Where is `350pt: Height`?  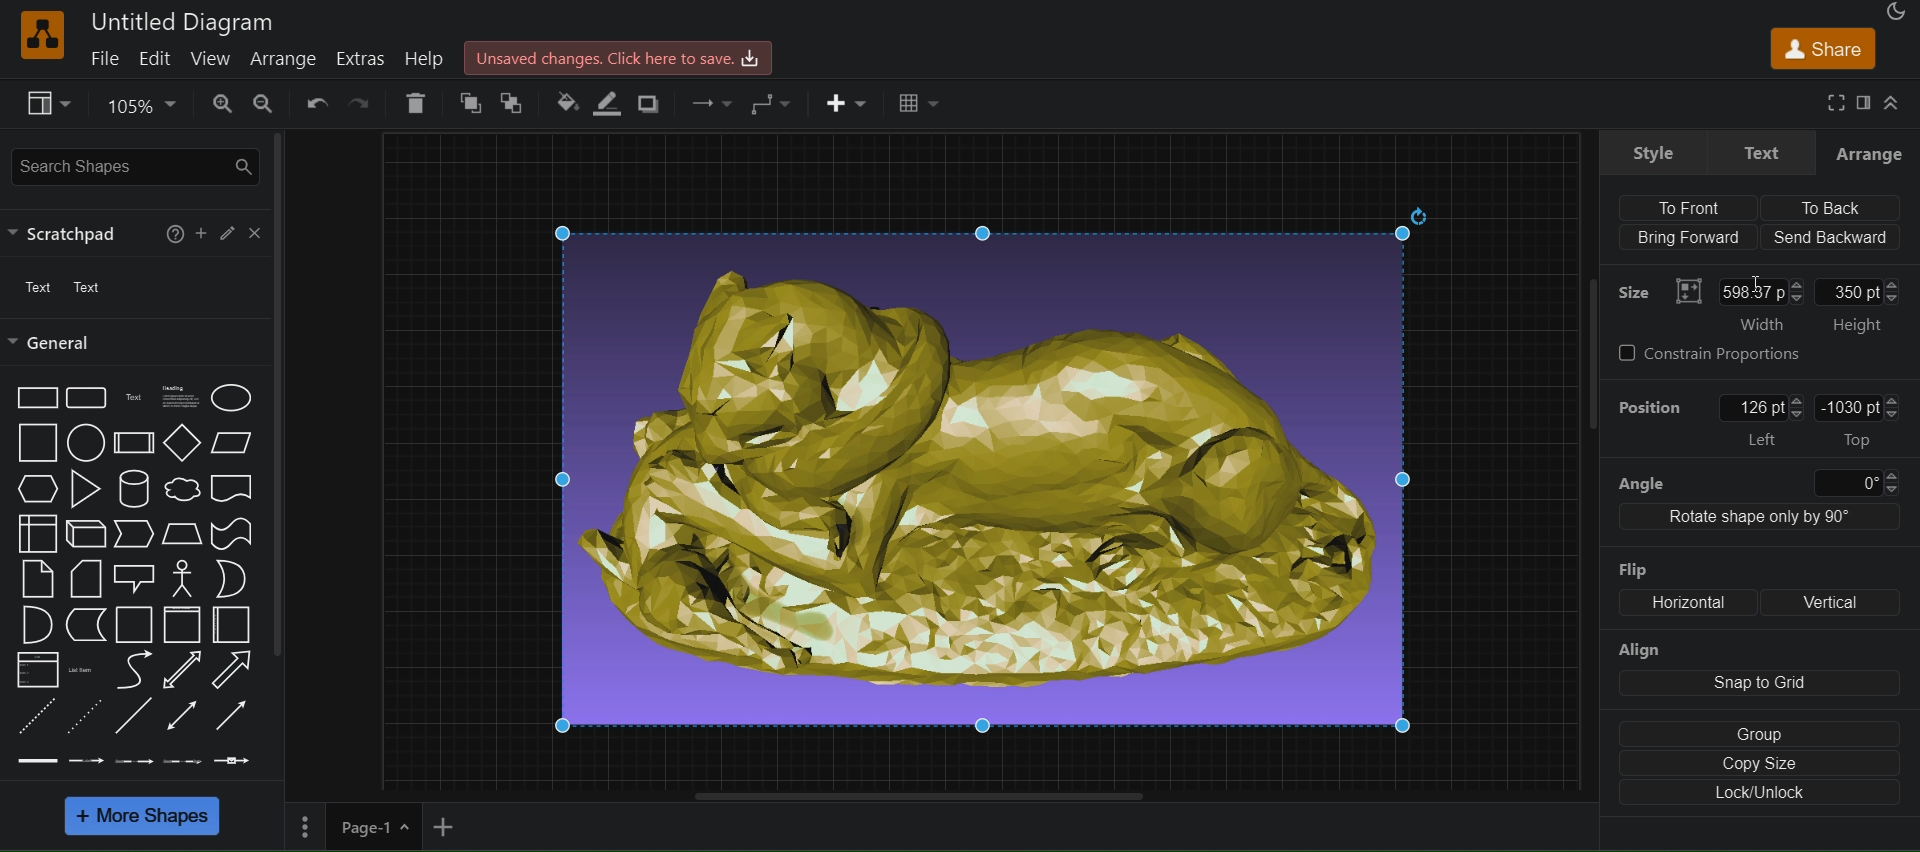
350pt: Height is located at coordinates (1861, 288).